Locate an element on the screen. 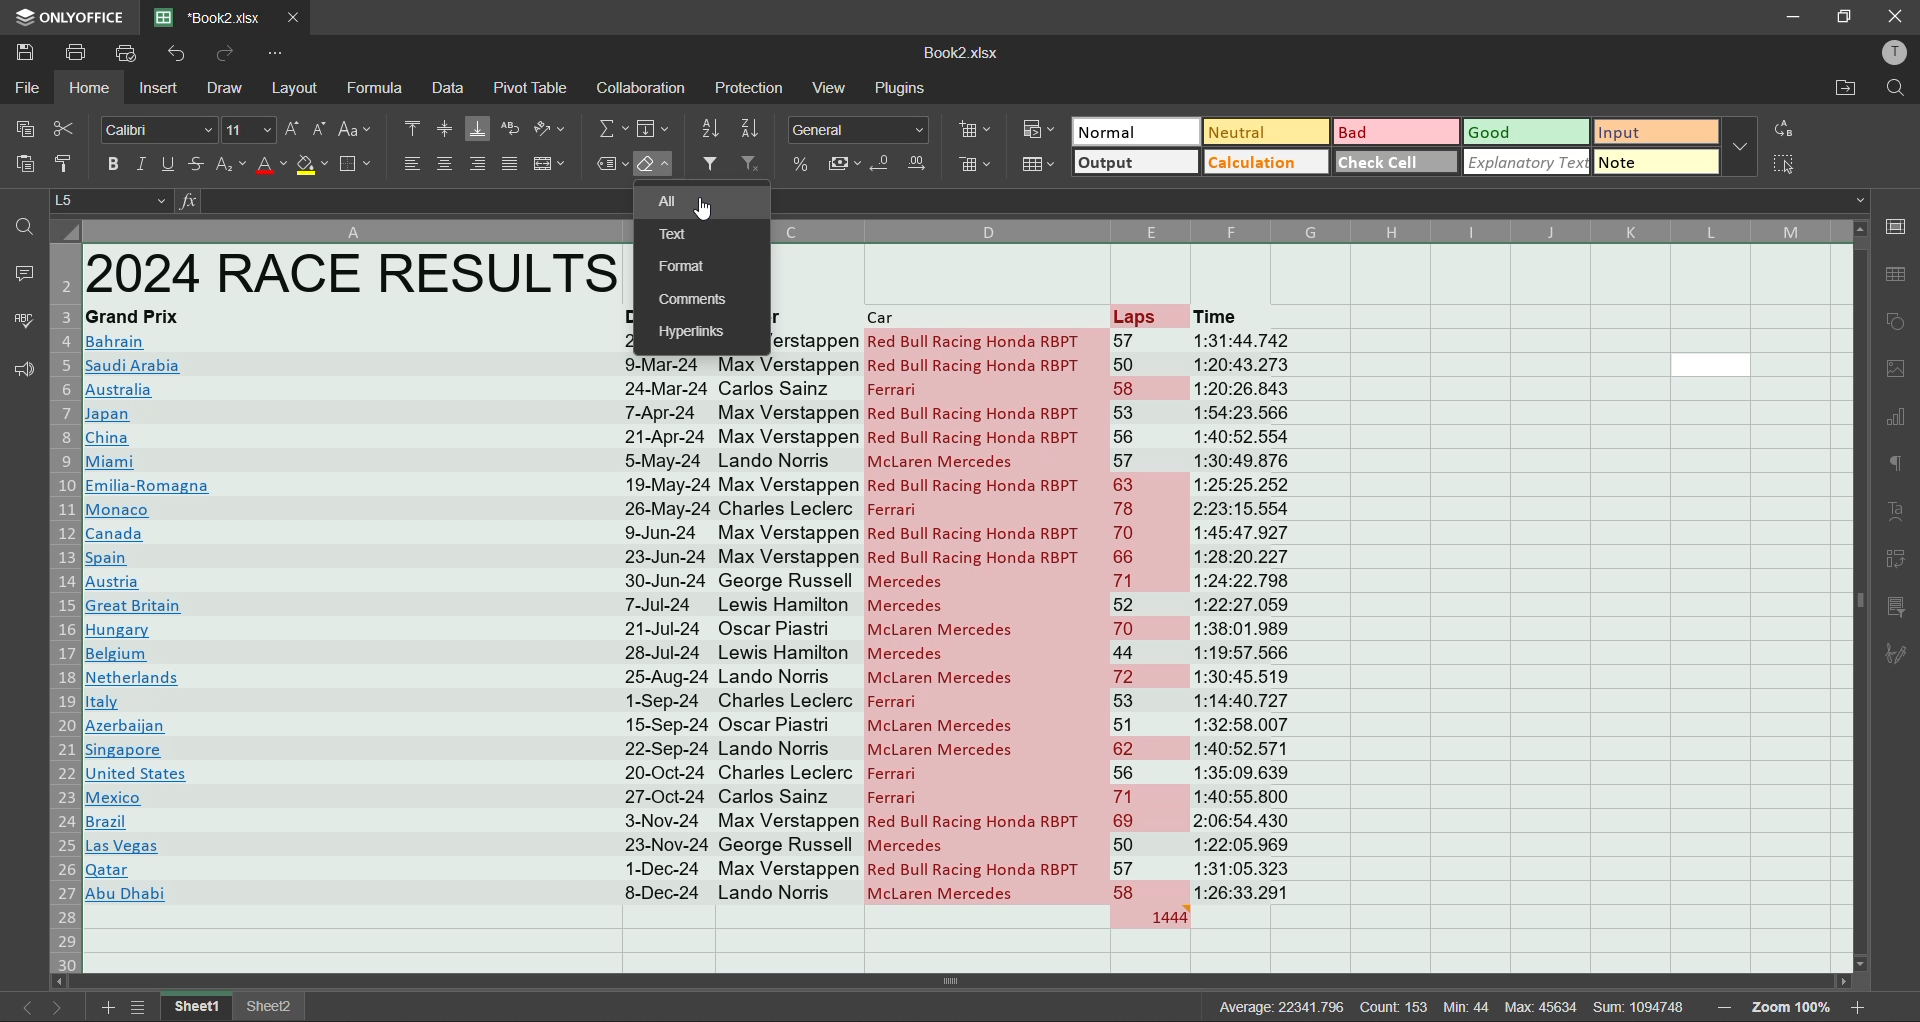  explanatory text is located at coordinates (1527, 163).